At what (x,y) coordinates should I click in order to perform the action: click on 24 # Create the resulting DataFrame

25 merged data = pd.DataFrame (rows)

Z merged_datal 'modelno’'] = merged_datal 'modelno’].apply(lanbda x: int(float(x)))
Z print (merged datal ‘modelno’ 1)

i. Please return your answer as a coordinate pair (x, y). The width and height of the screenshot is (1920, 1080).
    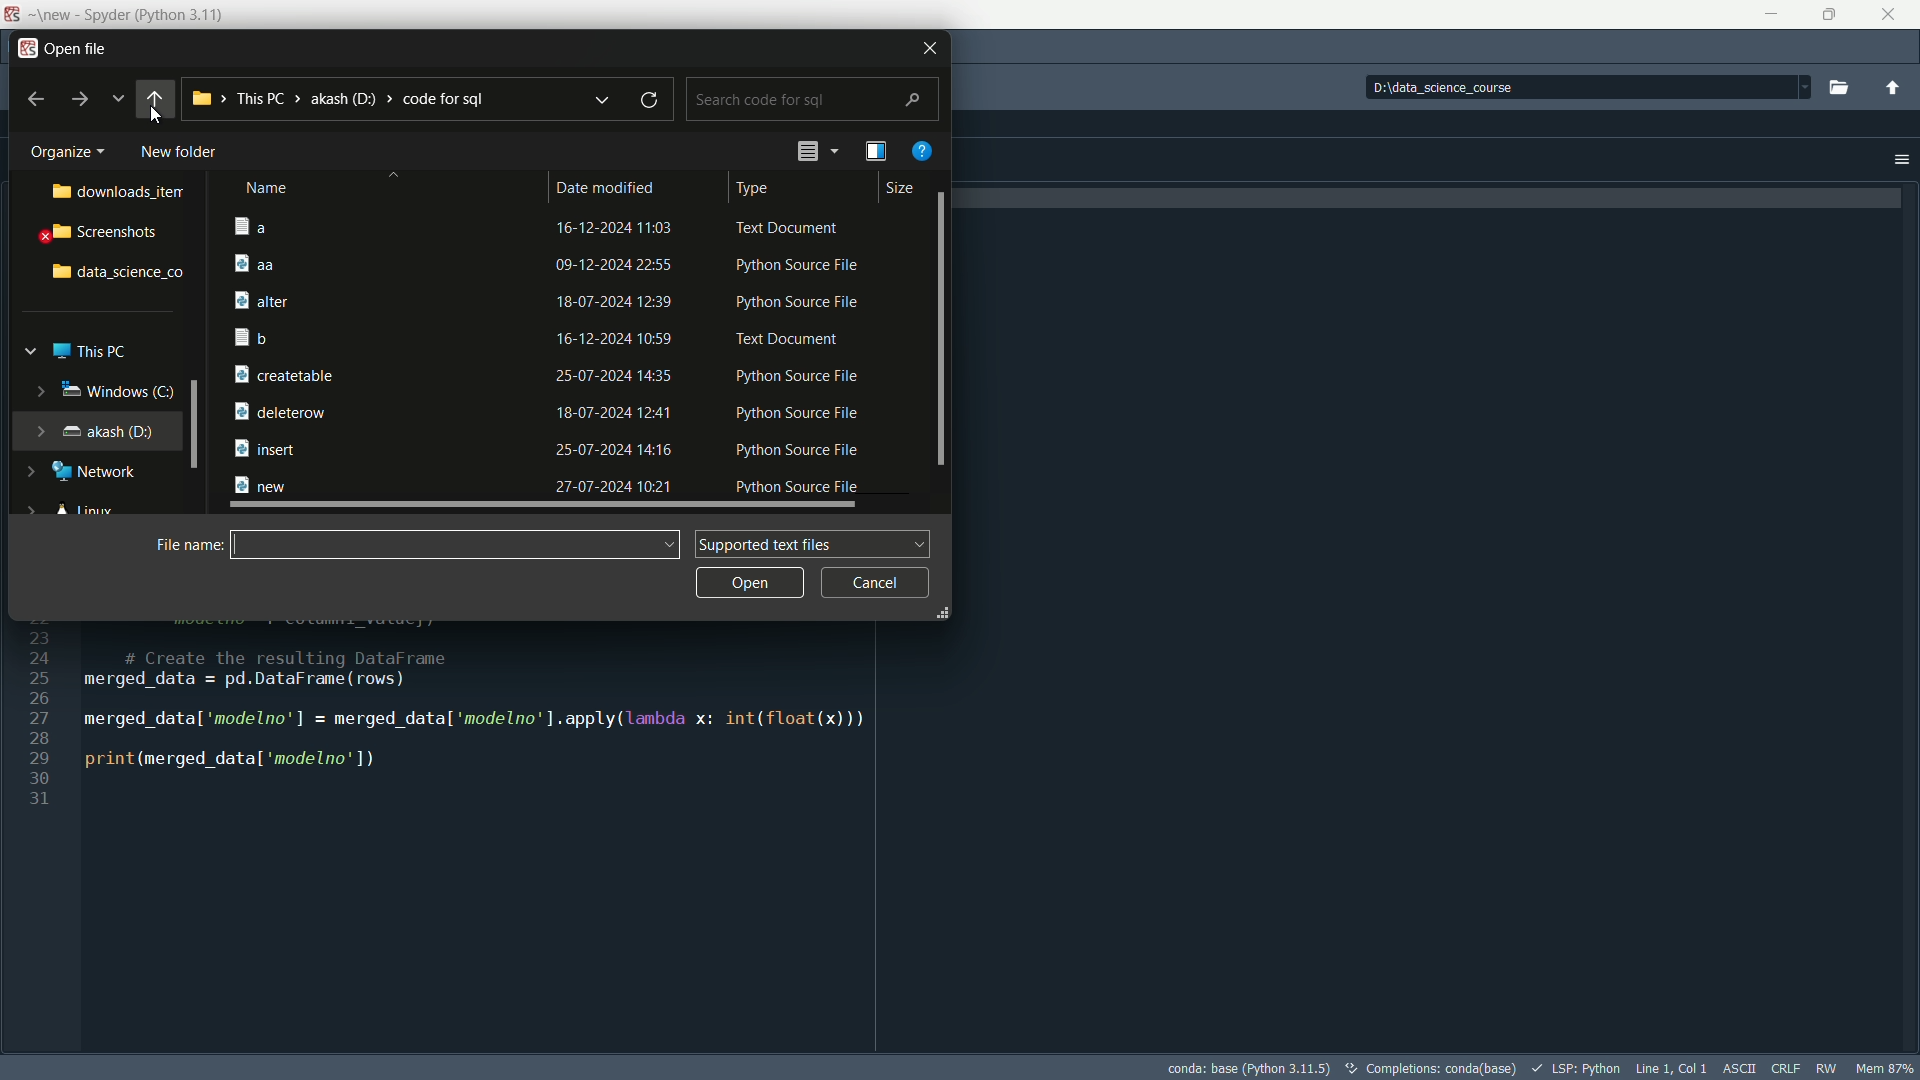
    Looking at the image, I should click on (451, 732).